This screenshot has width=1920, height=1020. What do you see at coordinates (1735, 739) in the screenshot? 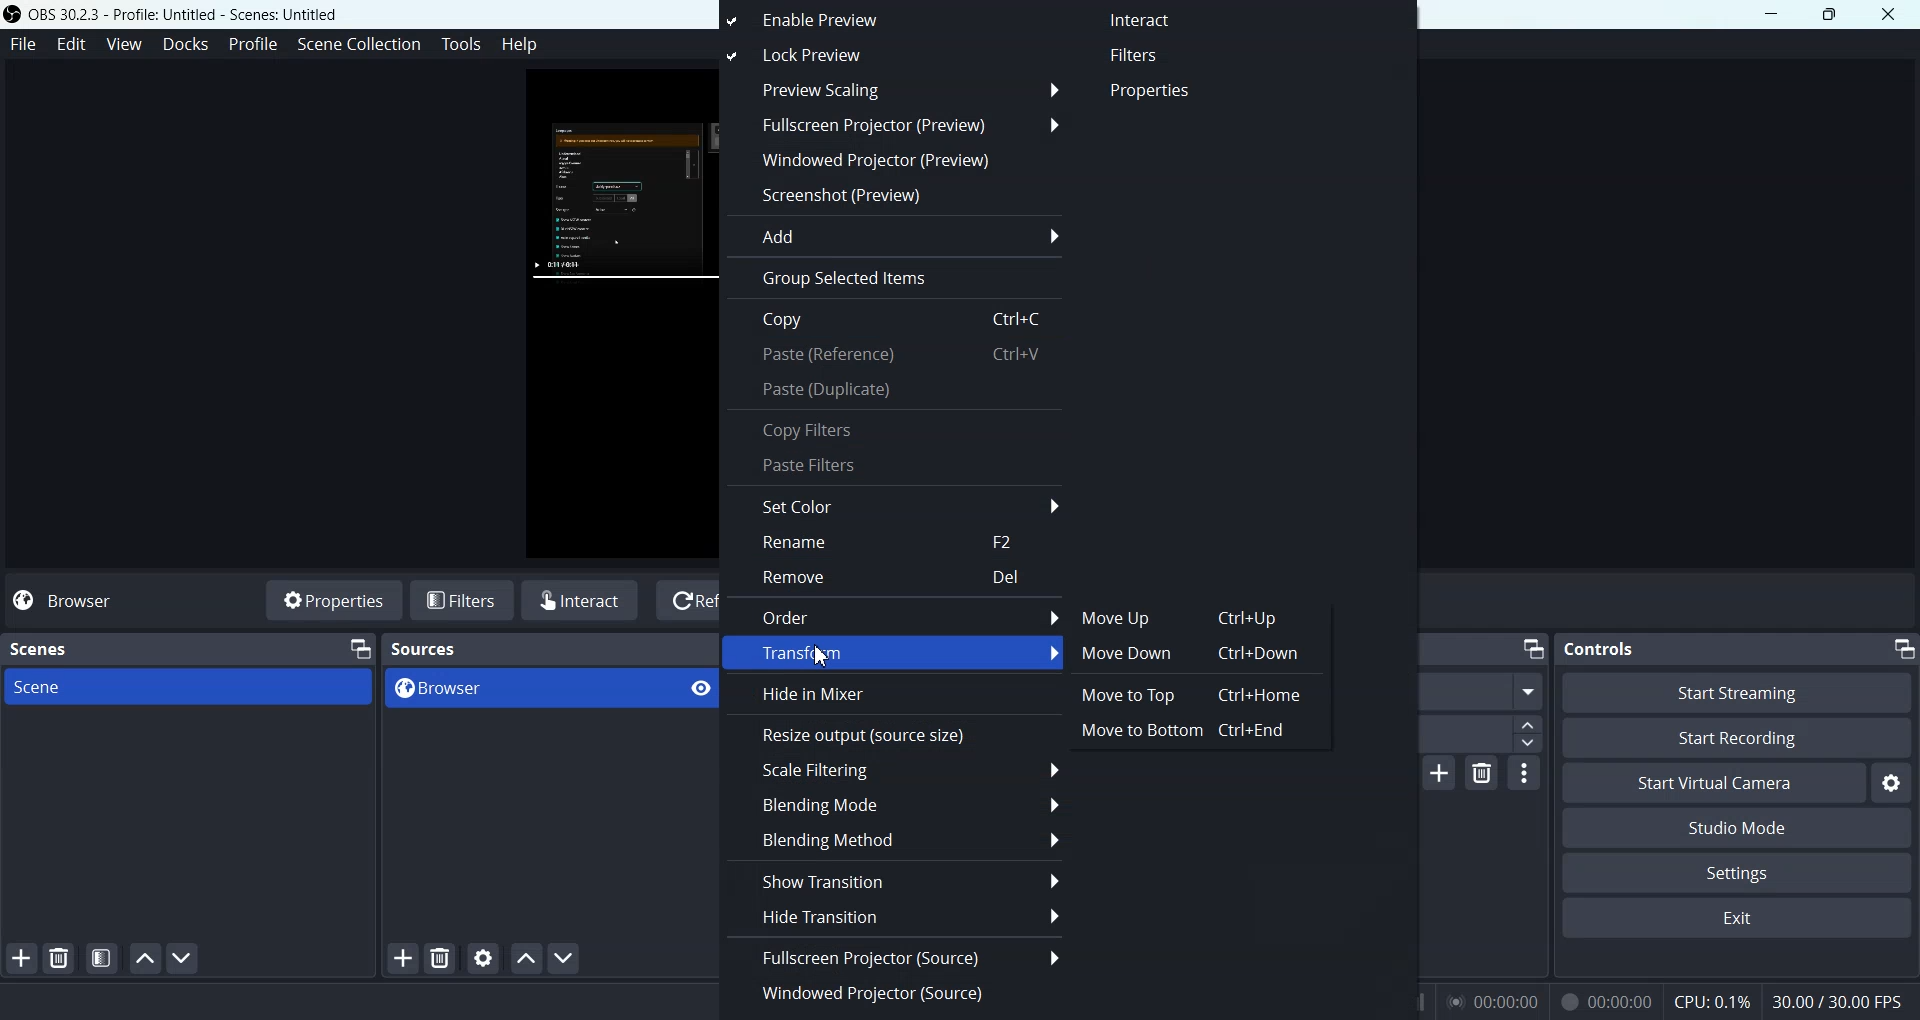
I see `Start Recording` at bounding box center [1735, 739].